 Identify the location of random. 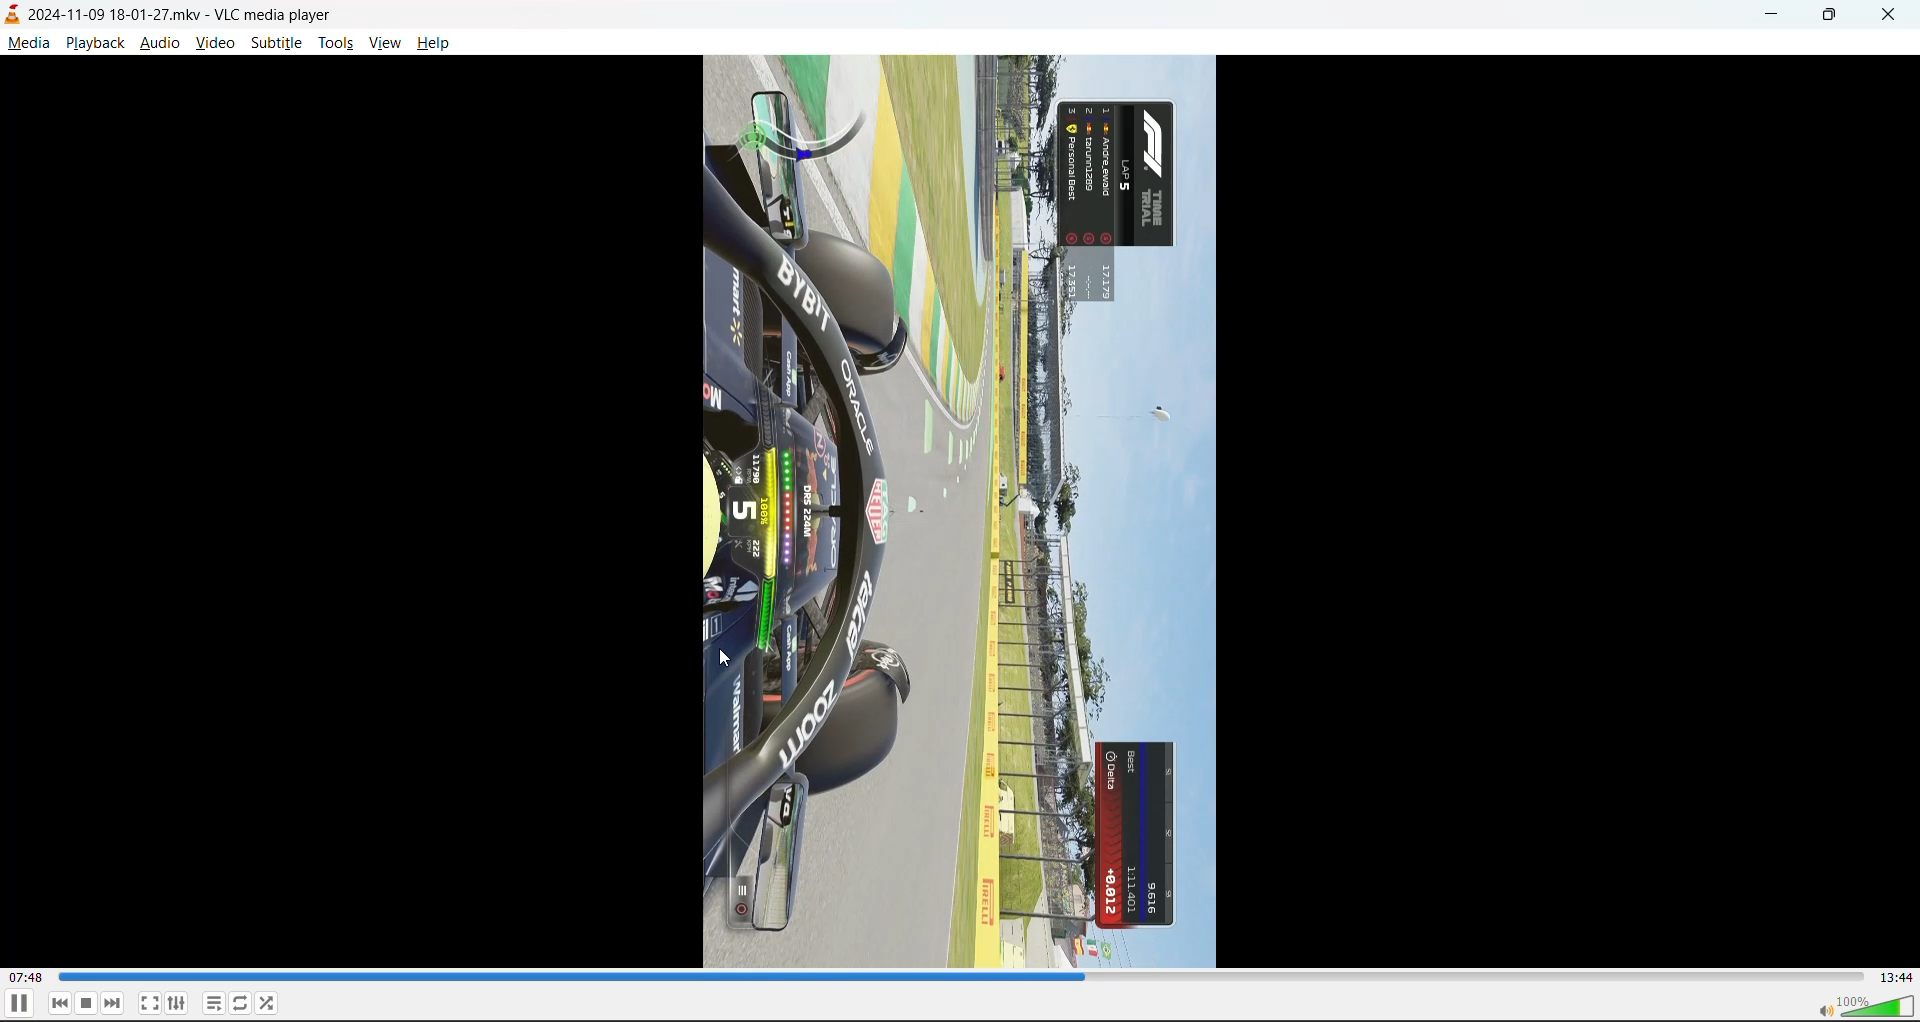
(271, 1005).